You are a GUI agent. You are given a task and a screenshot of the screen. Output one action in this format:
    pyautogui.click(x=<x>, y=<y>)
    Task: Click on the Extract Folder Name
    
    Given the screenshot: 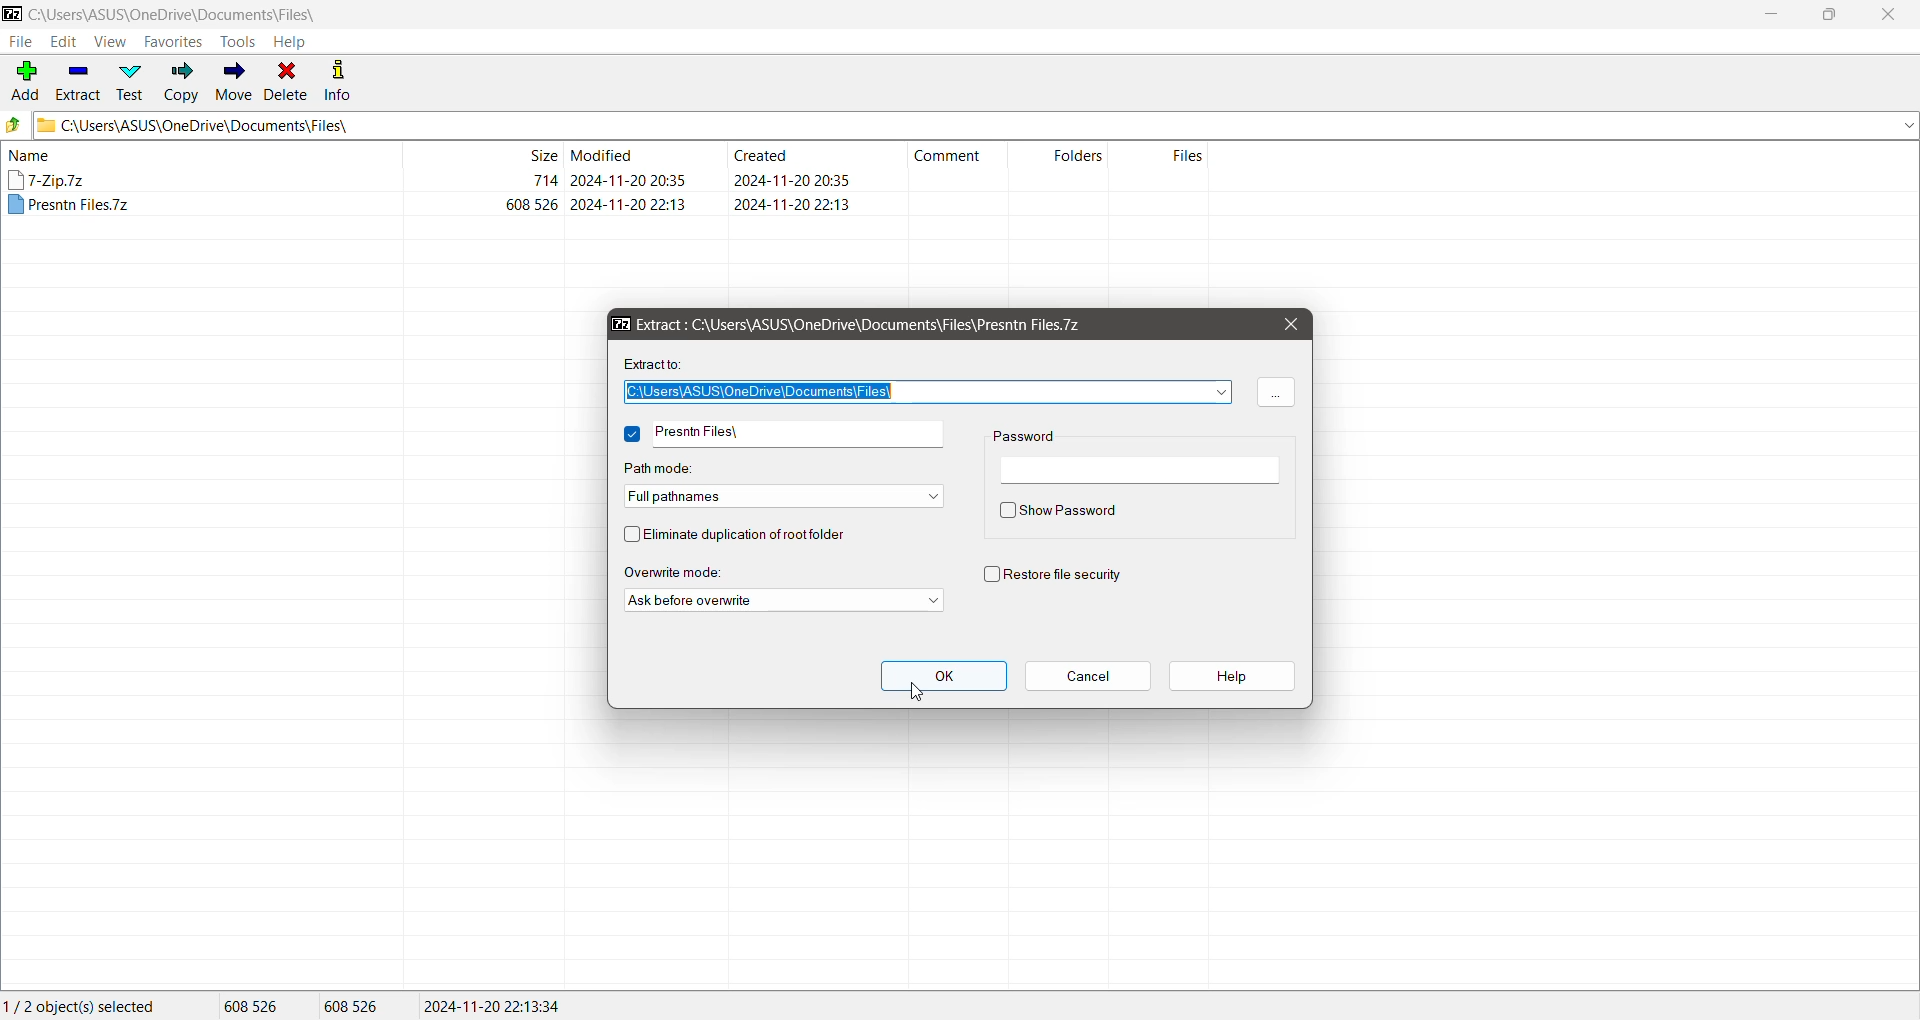 What is the action you would take?
    pyautogui.click(x=799, y=434)
    